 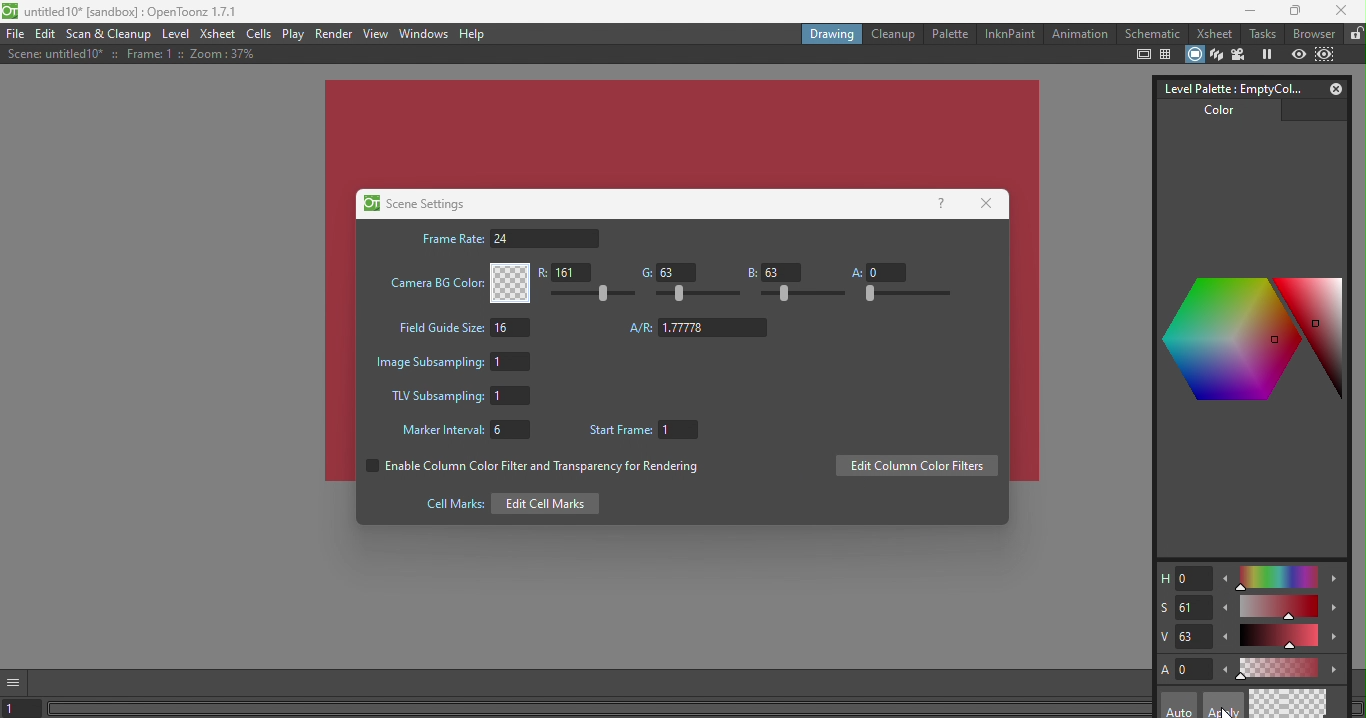 What do you see at coordinates (916, 467) in the screenshot?
I see `Edit column color filters` at bounding box center [916, 467].